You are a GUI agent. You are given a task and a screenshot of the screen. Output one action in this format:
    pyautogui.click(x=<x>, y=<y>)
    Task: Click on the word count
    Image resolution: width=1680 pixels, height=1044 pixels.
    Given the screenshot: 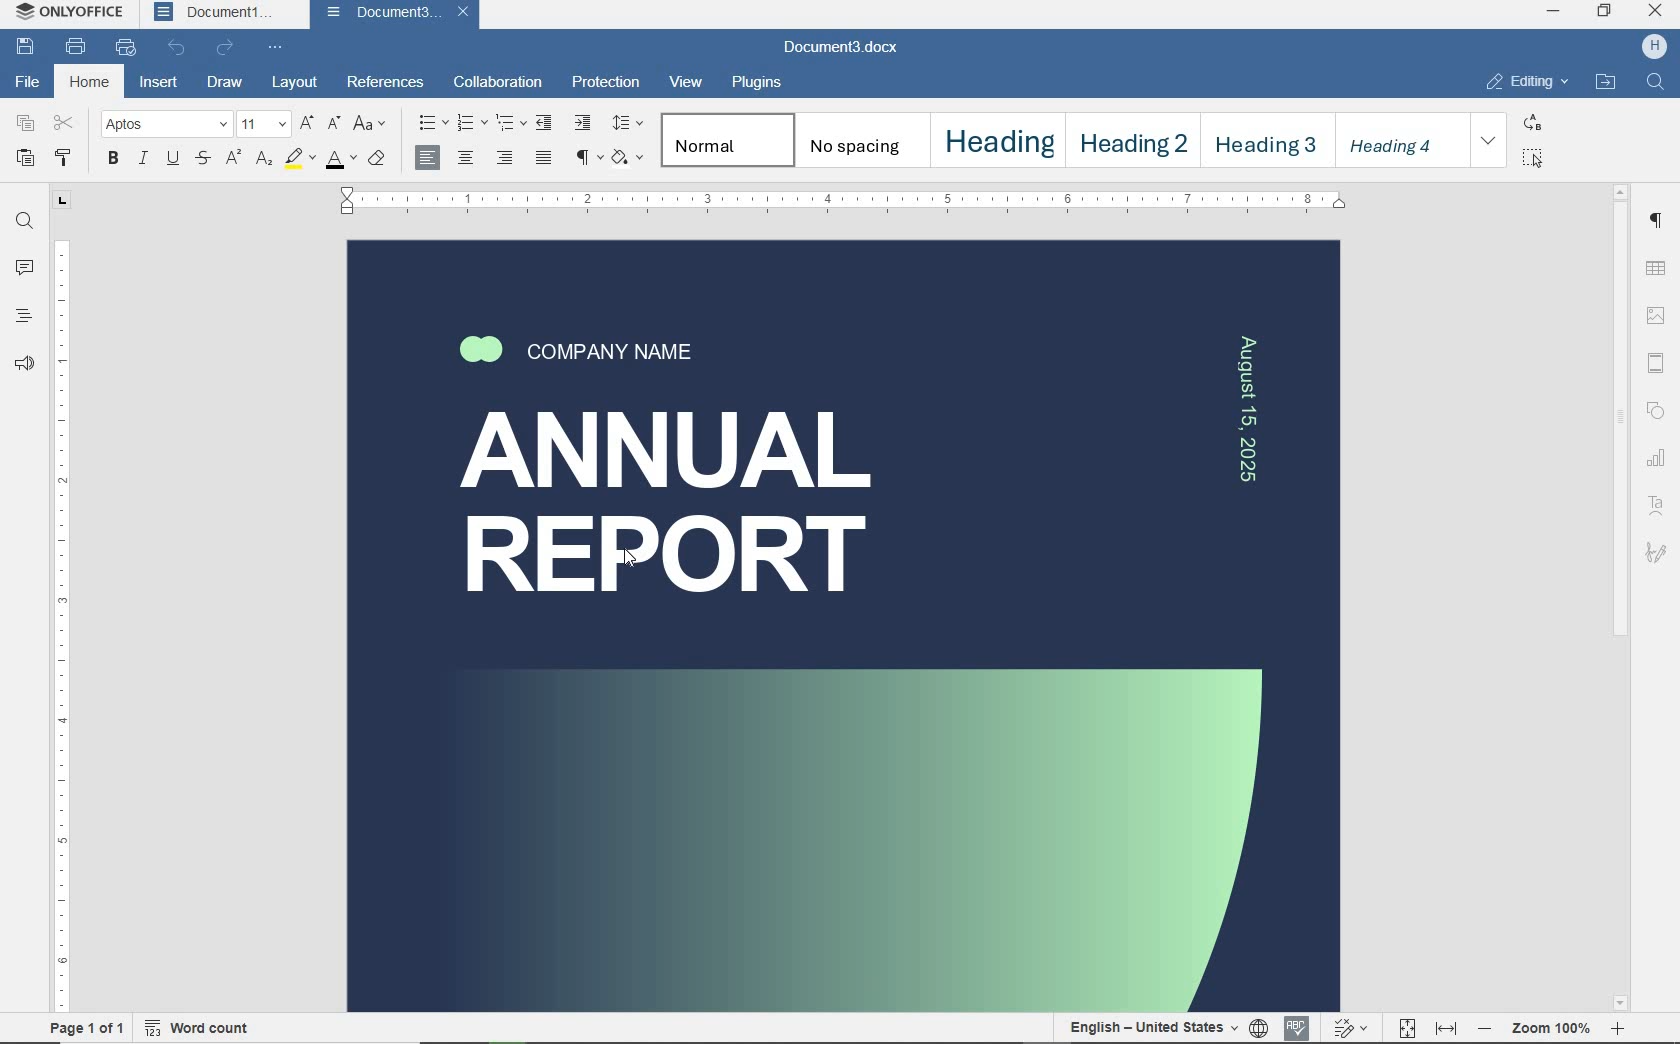 What is the action you would take?
    pyautogui.click(x=210, y=1029)
    